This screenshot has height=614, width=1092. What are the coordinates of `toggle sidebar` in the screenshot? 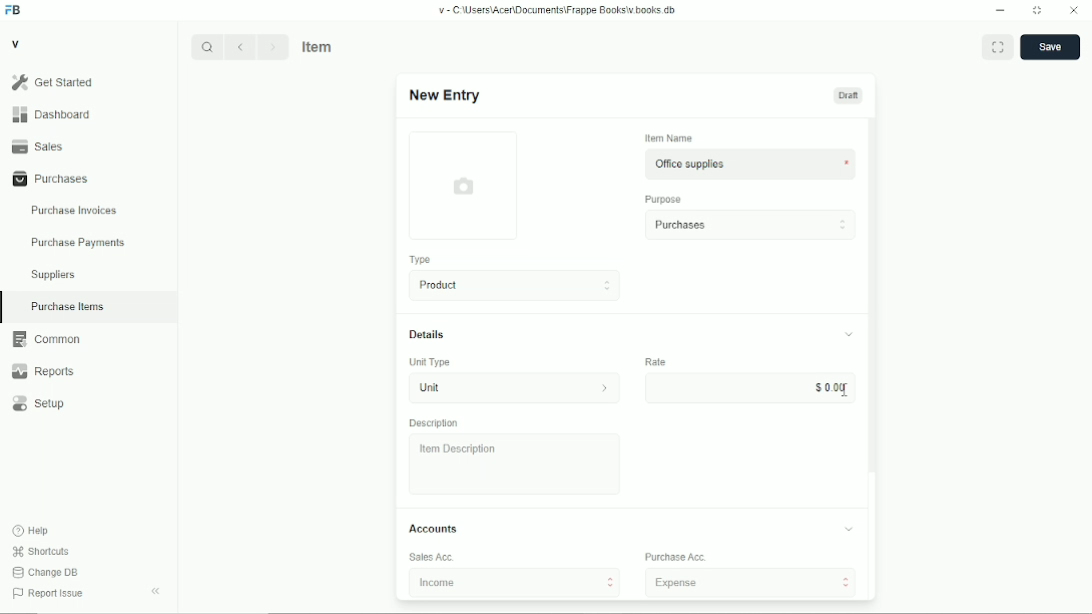 It's located at (157, 591).